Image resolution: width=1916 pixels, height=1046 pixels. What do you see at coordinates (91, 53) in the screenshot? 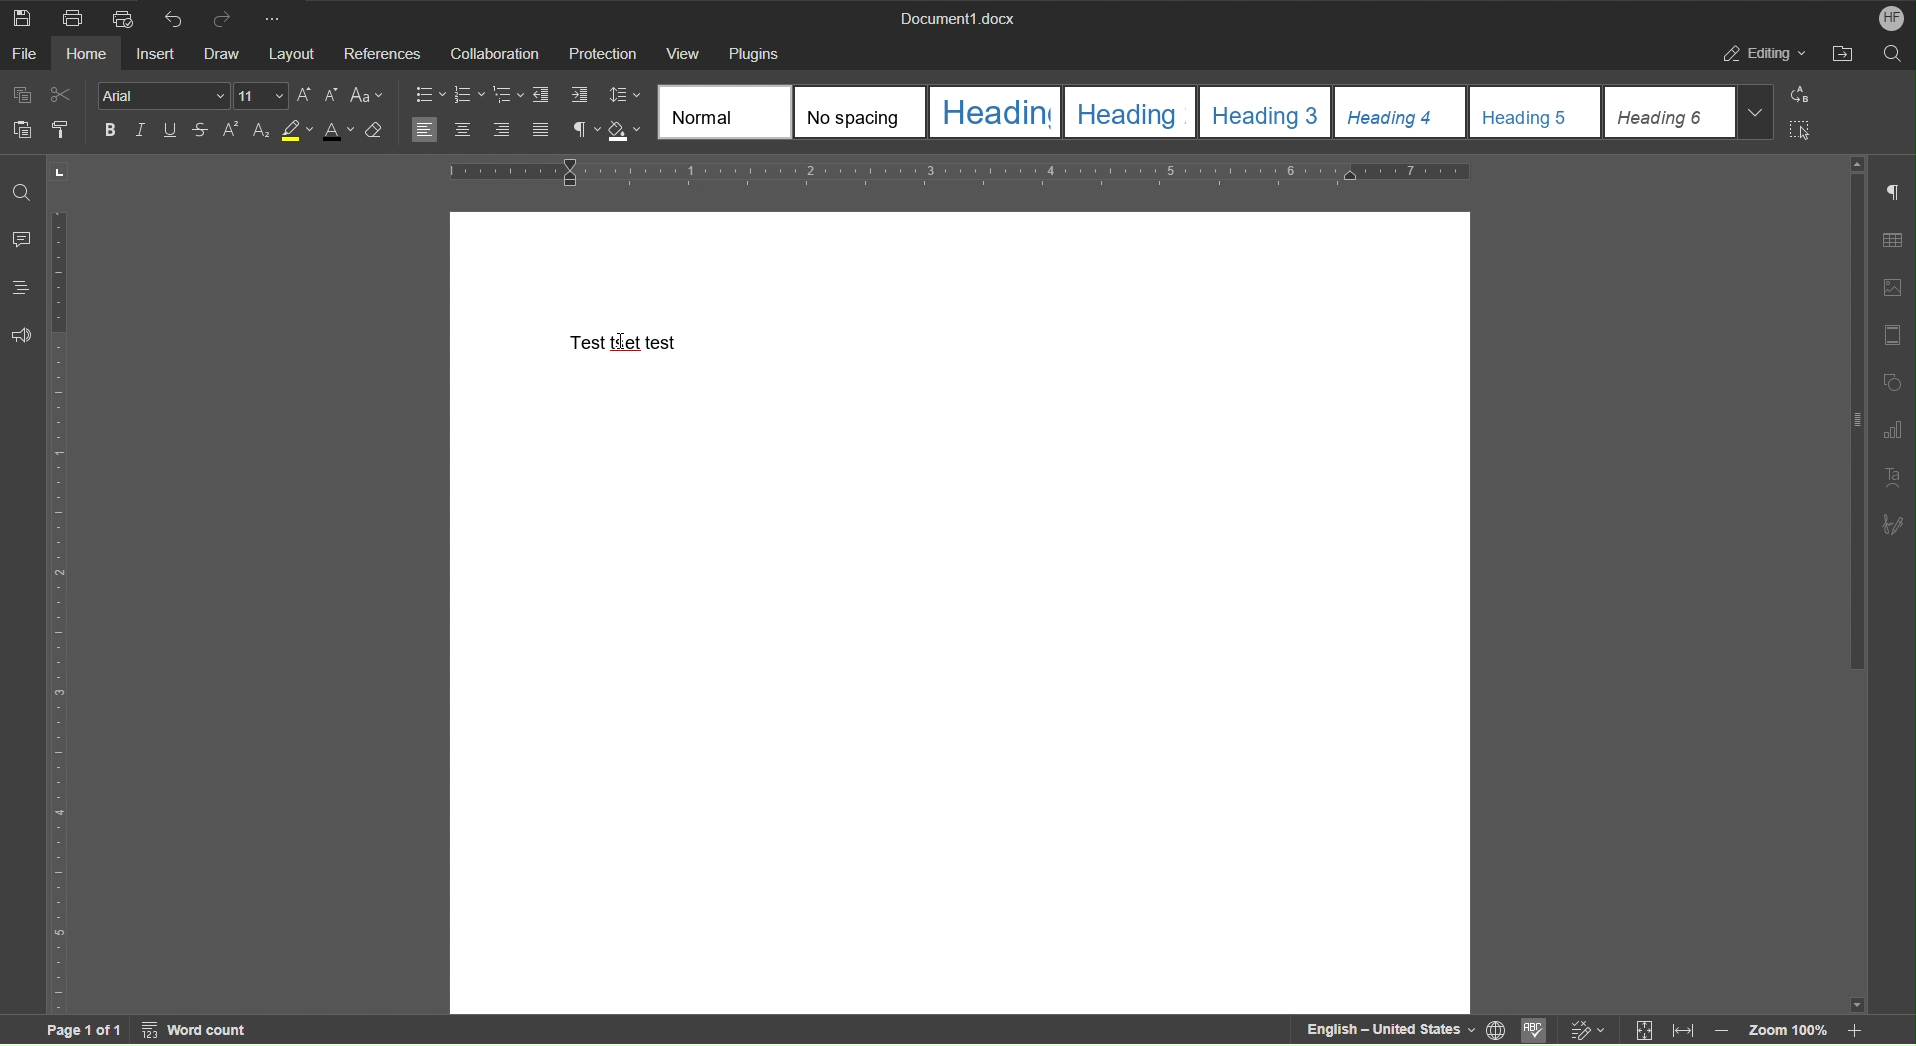
I see `Home` at bounding box center [91, 53].